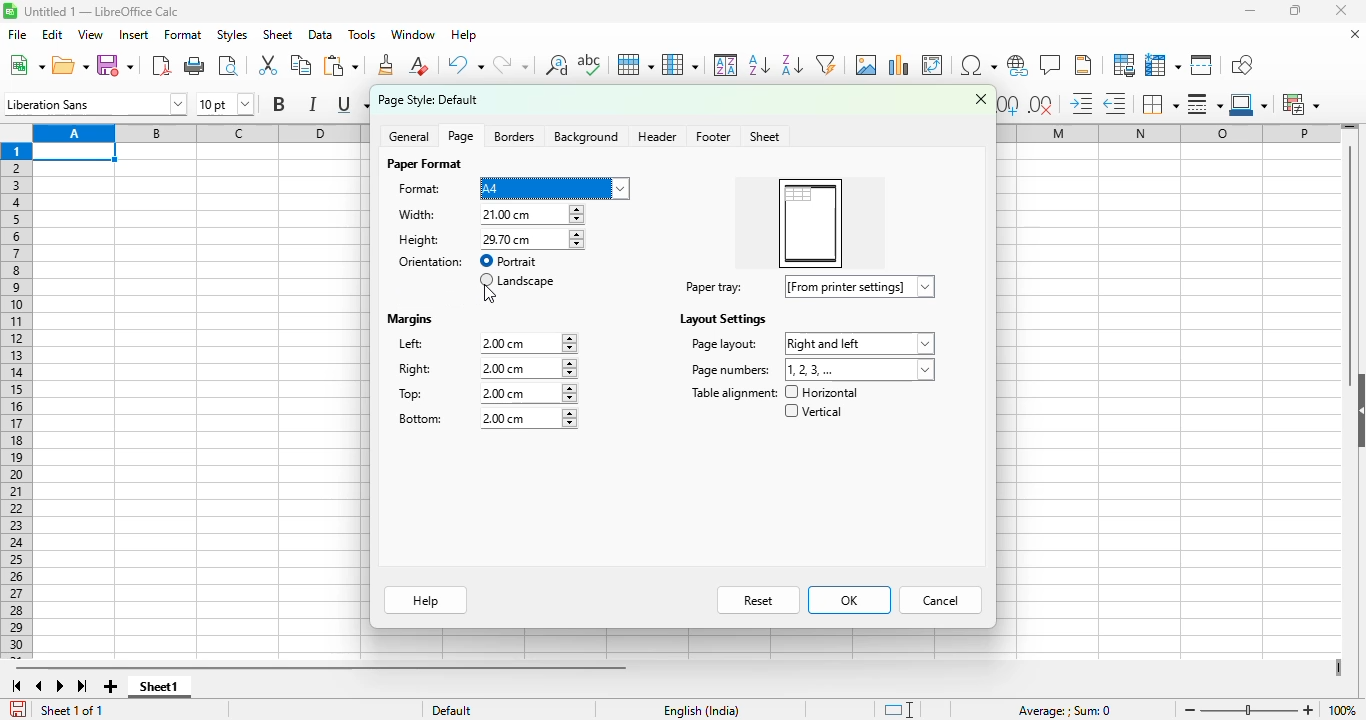  What do you see at coordinates (1065, 711) in the screenshot?
I see `formula` at bounding box center [1065, 711].